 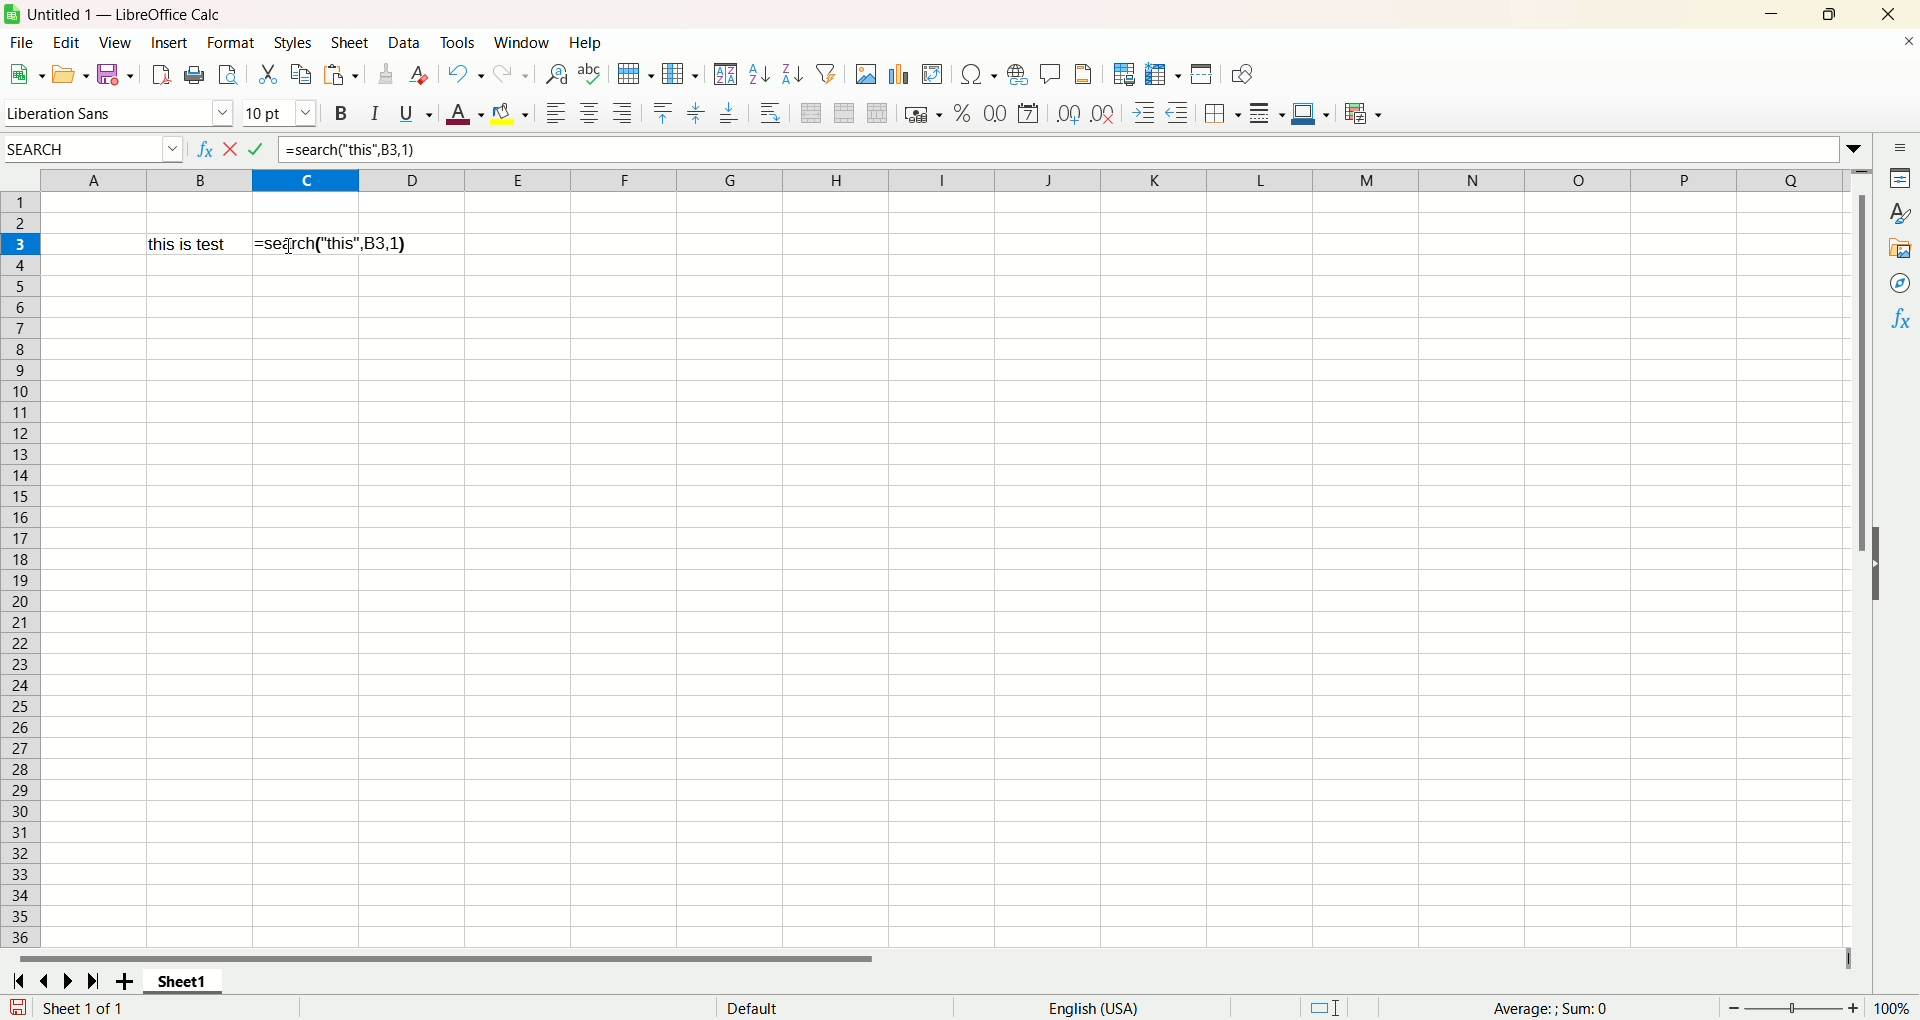 I want to click on last sheet, so click(x=93, y=981).